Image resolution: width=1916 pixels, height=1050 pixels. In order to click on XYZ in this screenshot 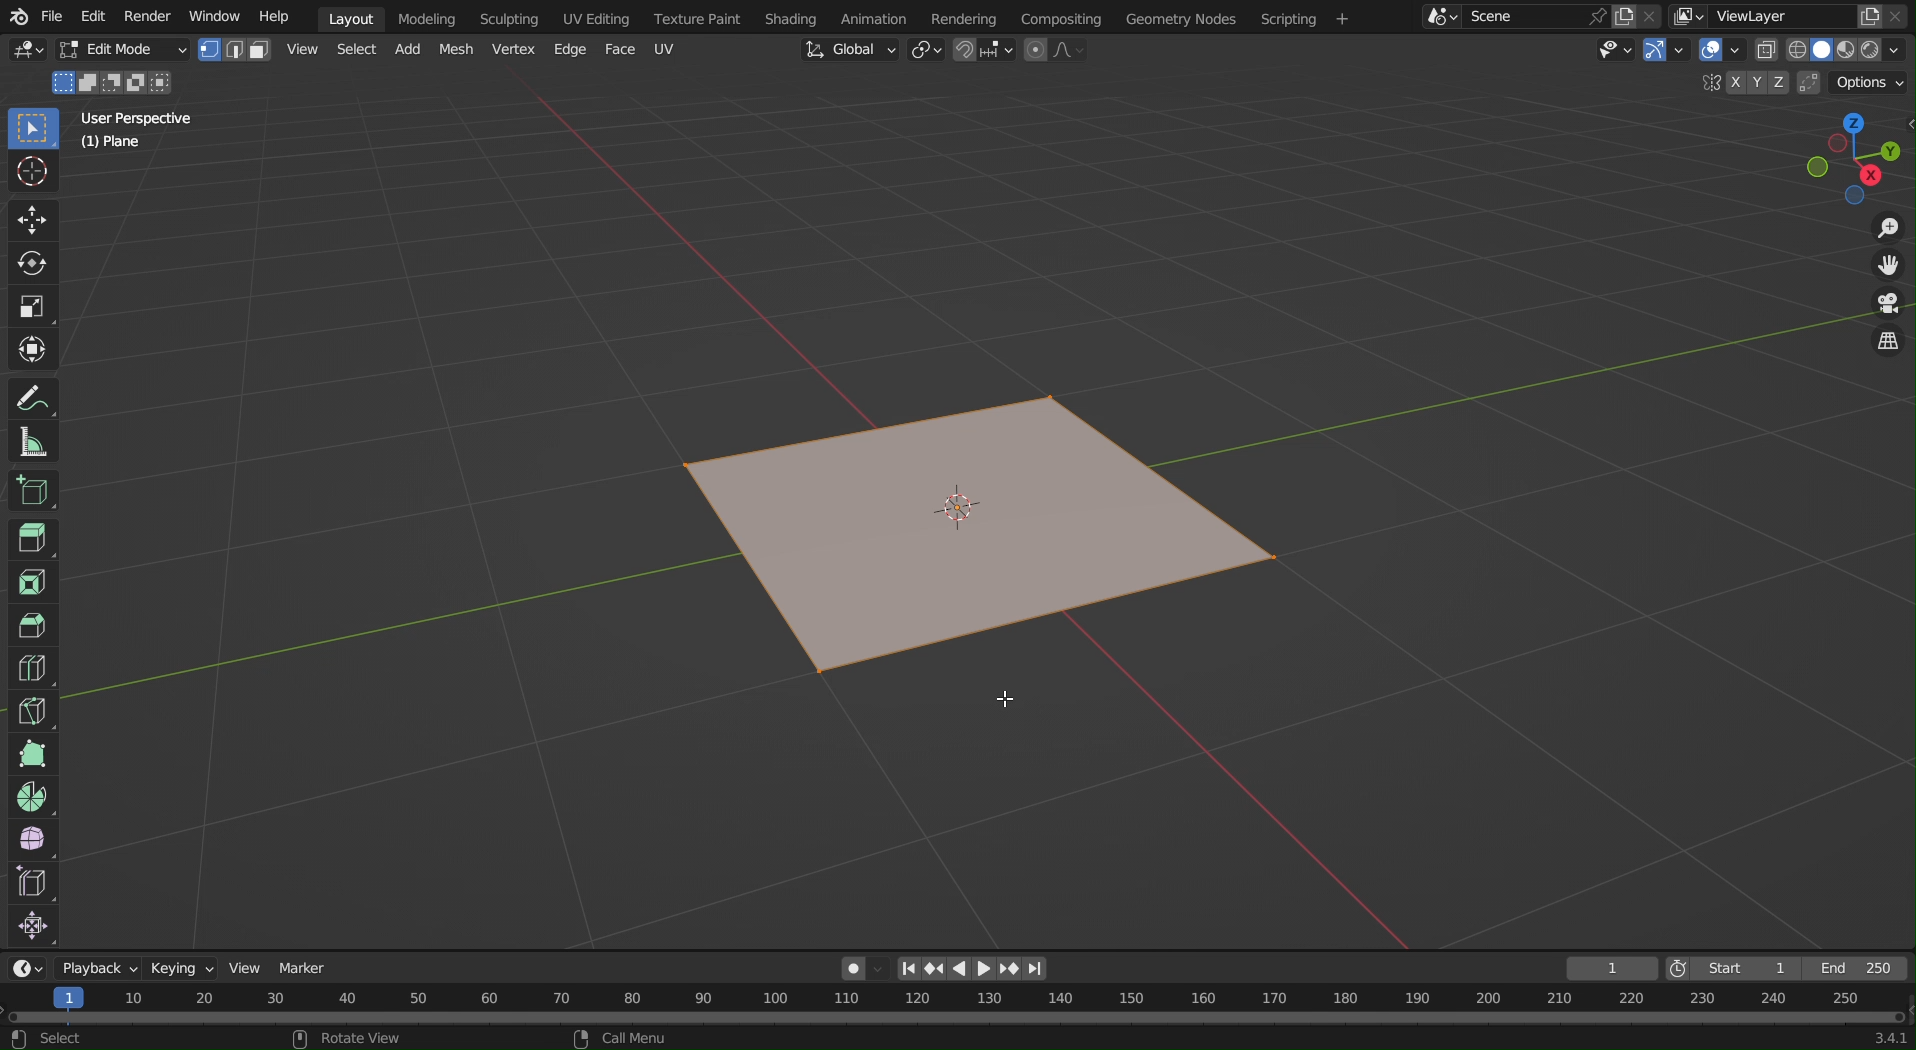, I will do `click(1751, 82)`.